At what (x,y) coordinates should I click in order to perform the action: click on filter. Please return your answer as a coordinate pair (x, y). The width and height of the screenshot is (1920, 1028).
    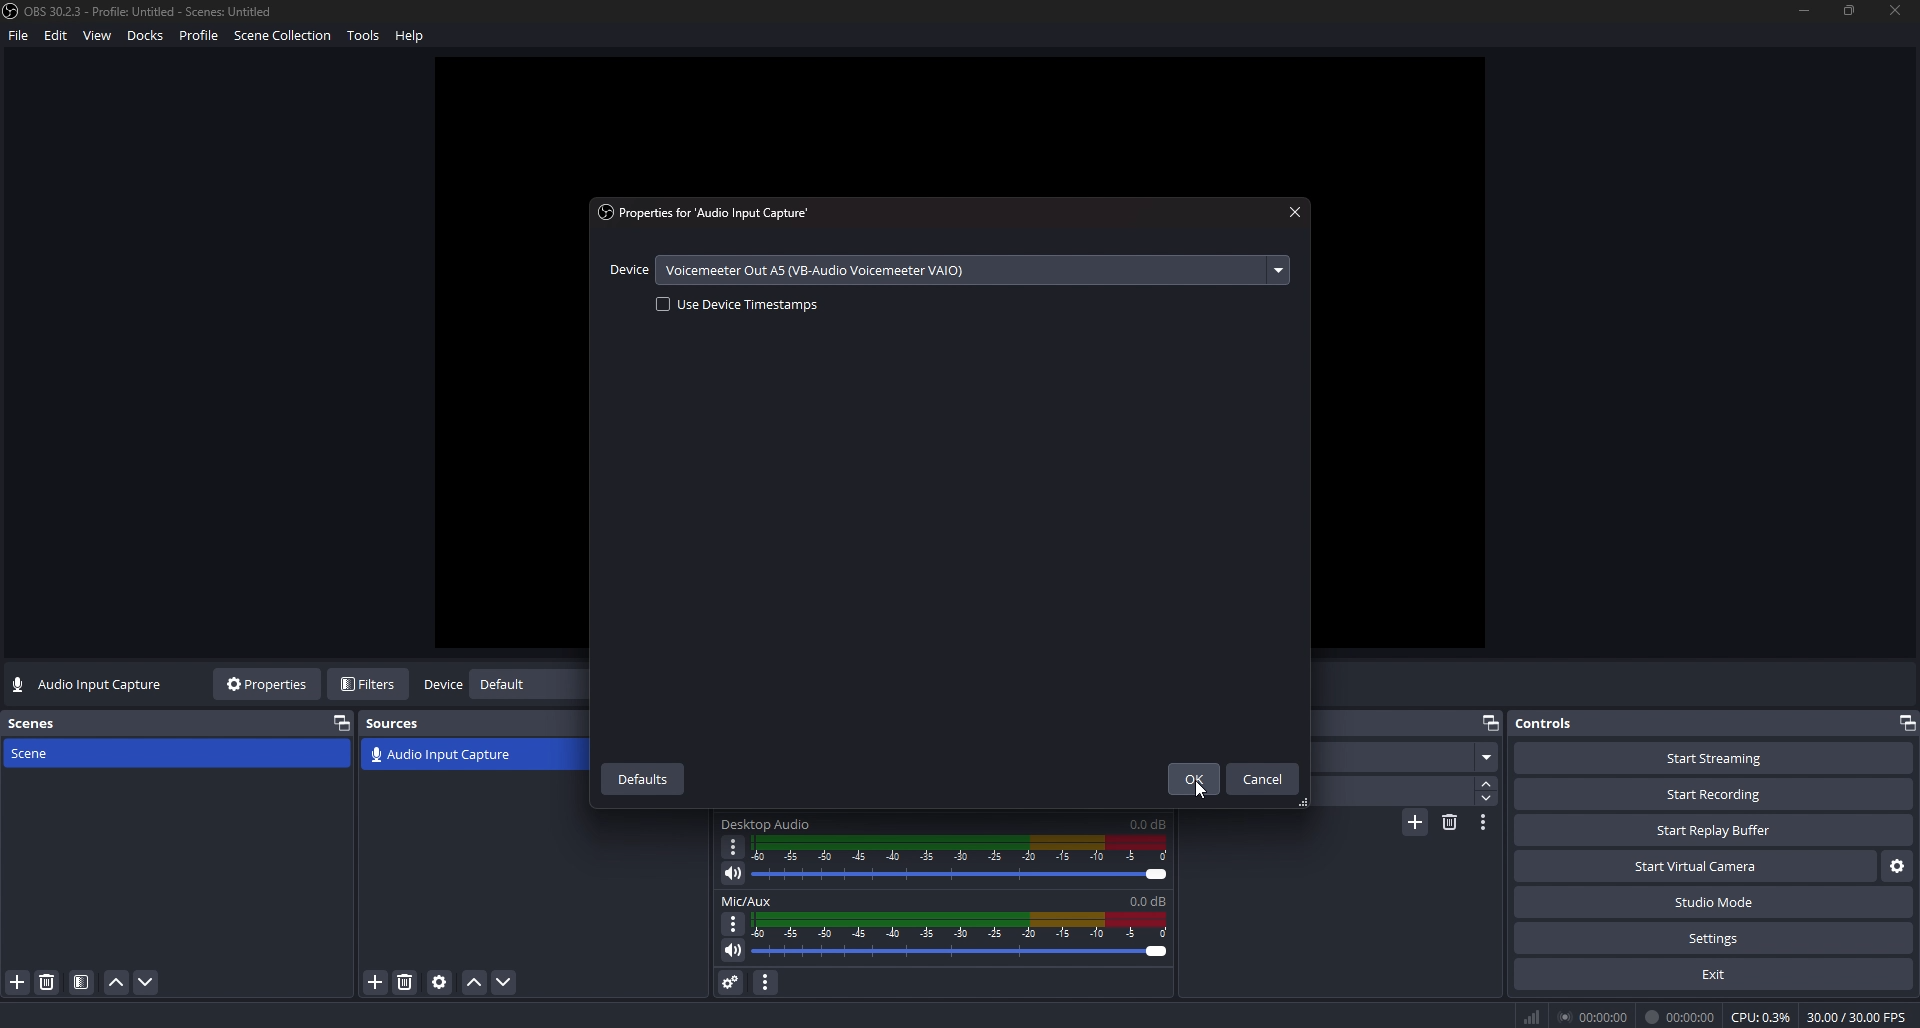
    Looking at the image, I should click on (82, 983).